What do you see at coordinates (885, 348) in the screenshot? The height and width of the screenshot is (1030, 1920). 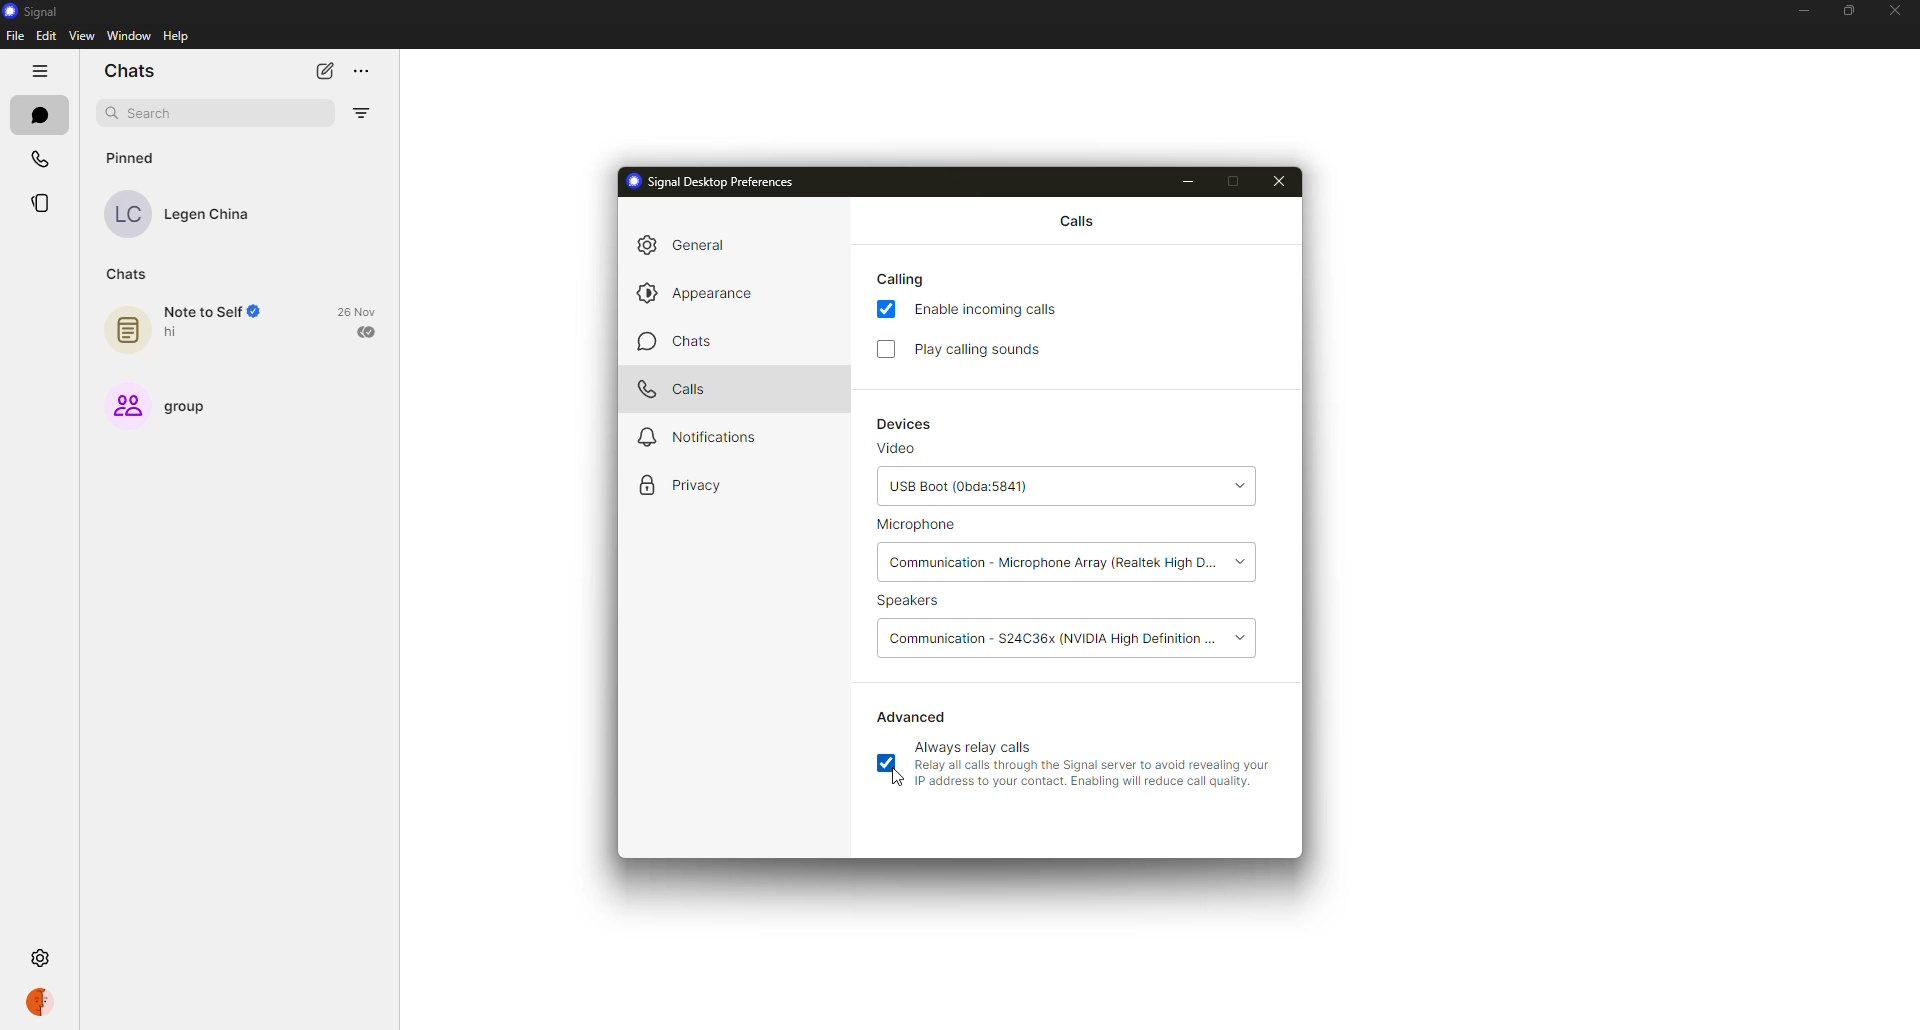 I see `click to enable` at bounding box center [885, 348].